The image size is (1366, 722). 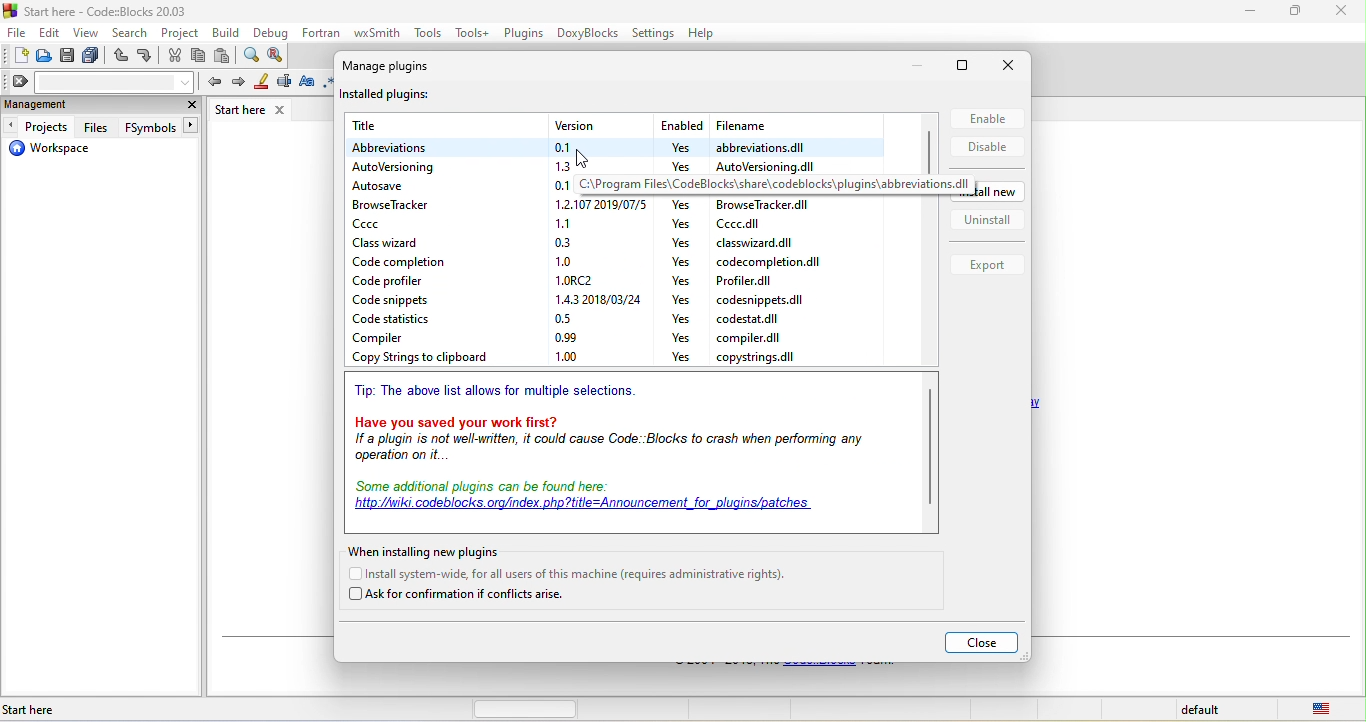 What do you see at coordinates (931, 446) in the screenshot?
I see `` at bounding box center [931, 446].